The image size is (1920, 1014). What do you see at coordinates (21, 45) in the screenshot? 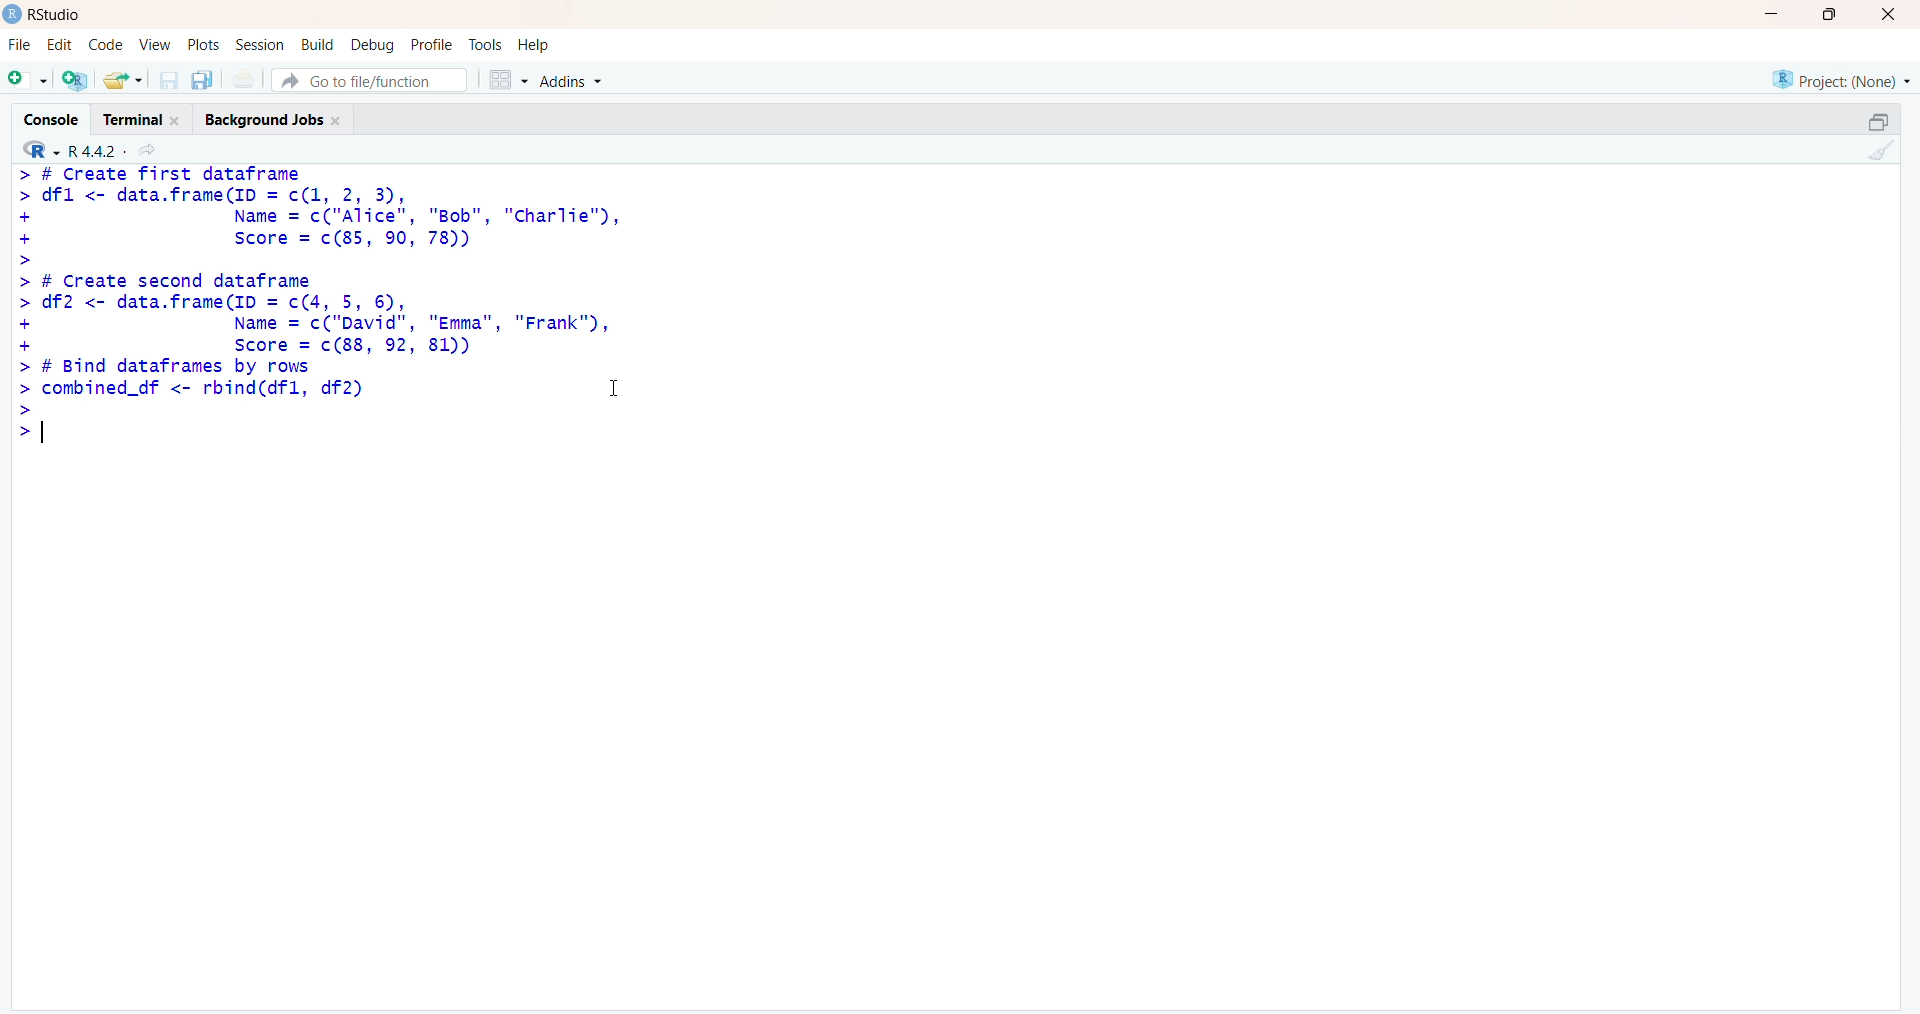
I see `File` at bounding box center [21, 45].